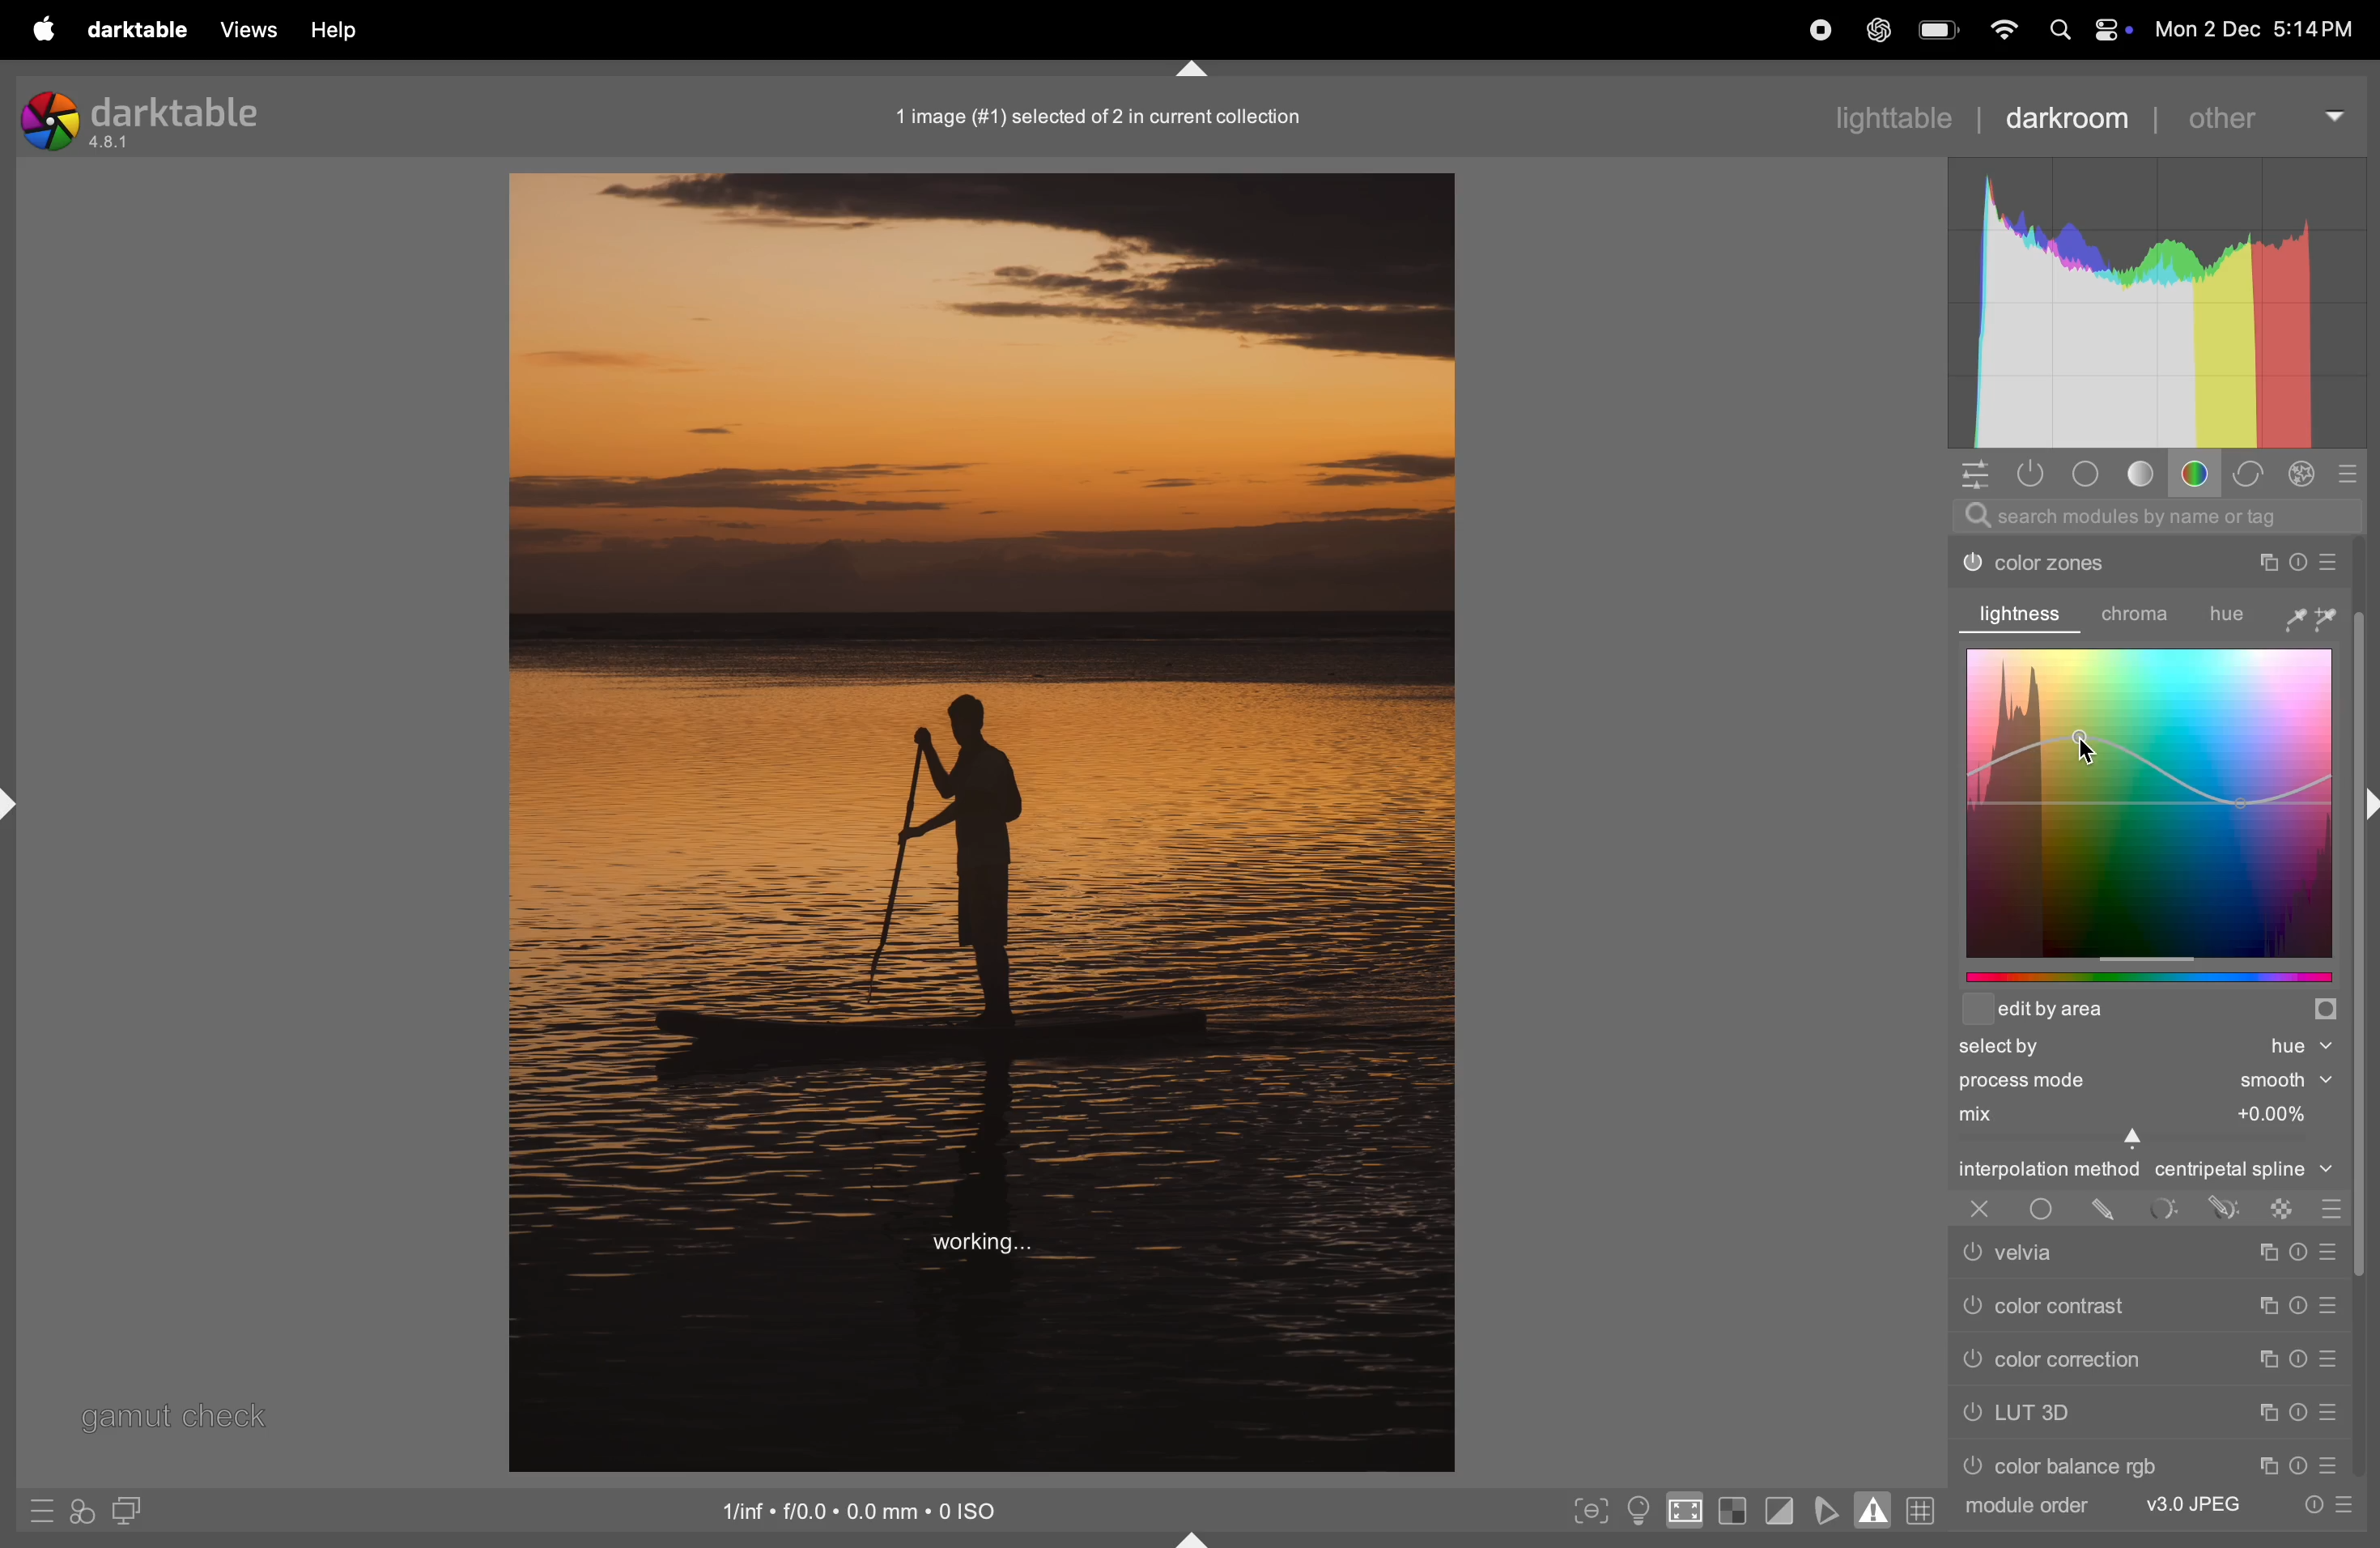 Image resolution: width=2380 pixels, height=1548 pixels. I want to click on LUT 3d, so click(2089, 1413).